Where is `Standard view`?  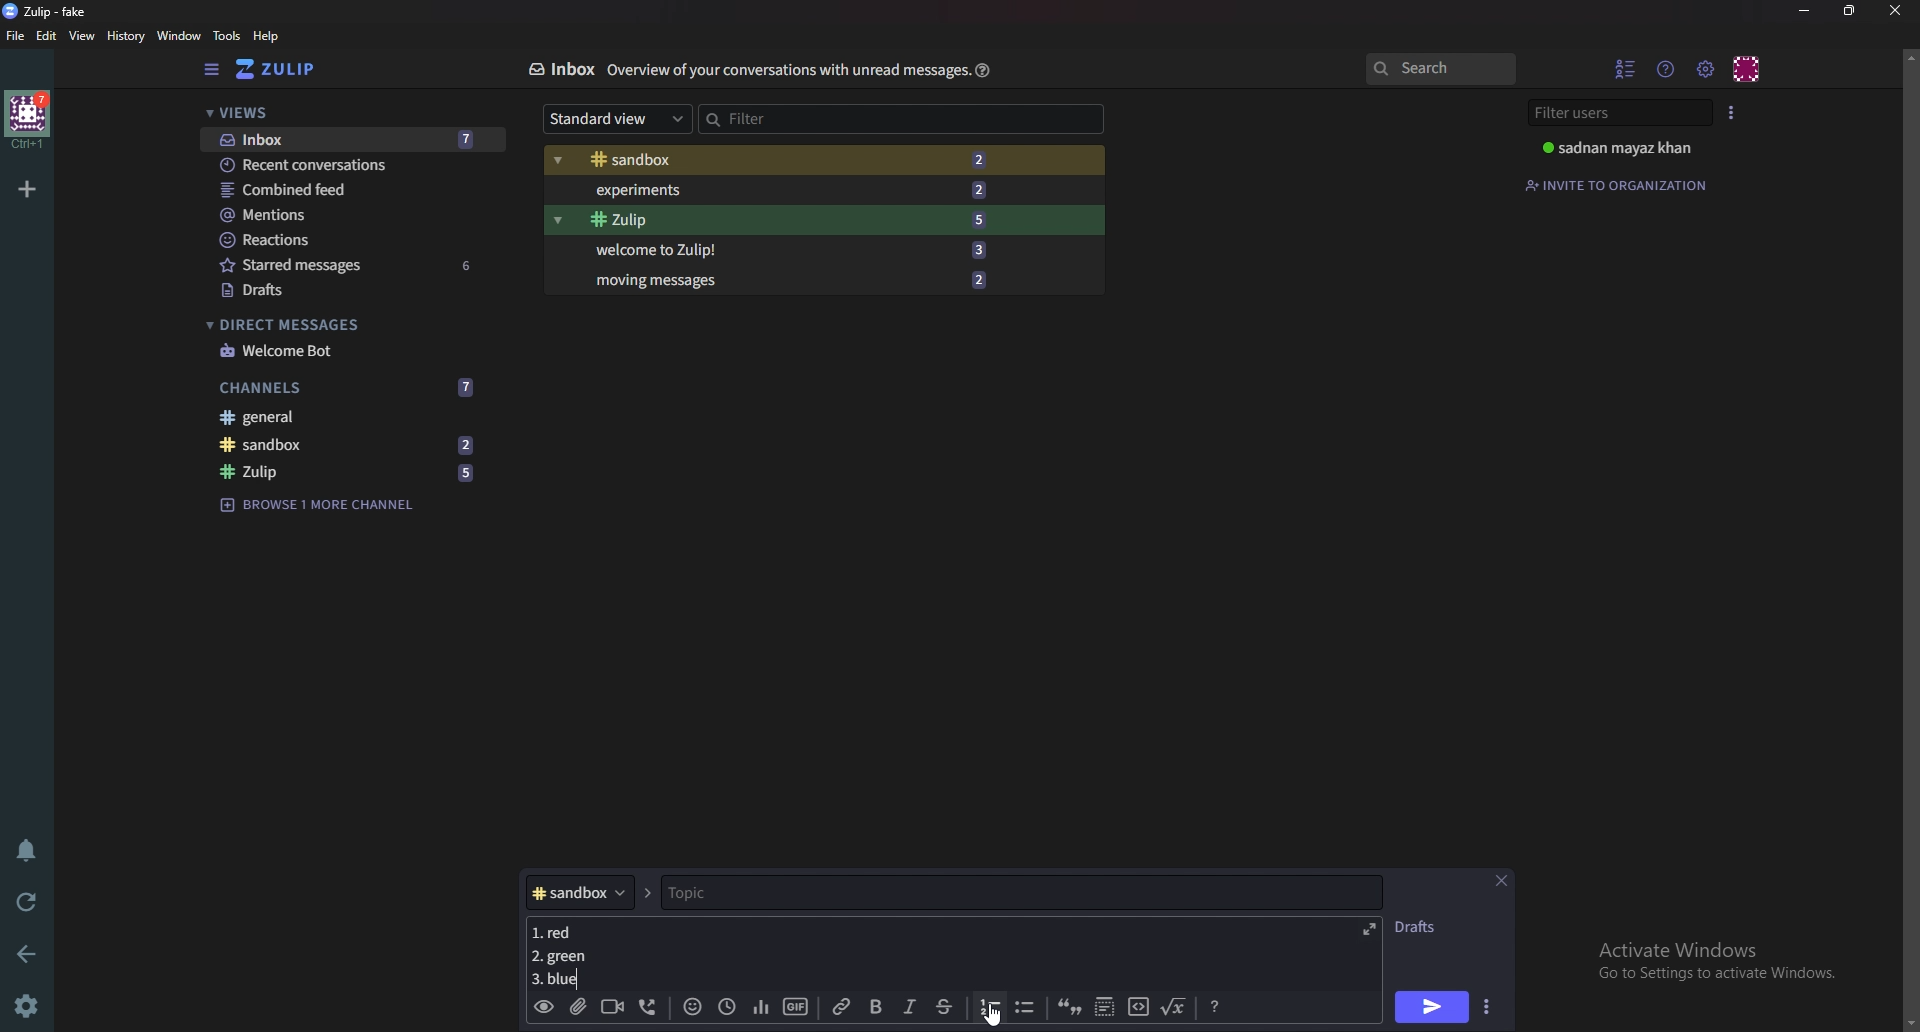
Standard view is located at coordinates (611, 120).